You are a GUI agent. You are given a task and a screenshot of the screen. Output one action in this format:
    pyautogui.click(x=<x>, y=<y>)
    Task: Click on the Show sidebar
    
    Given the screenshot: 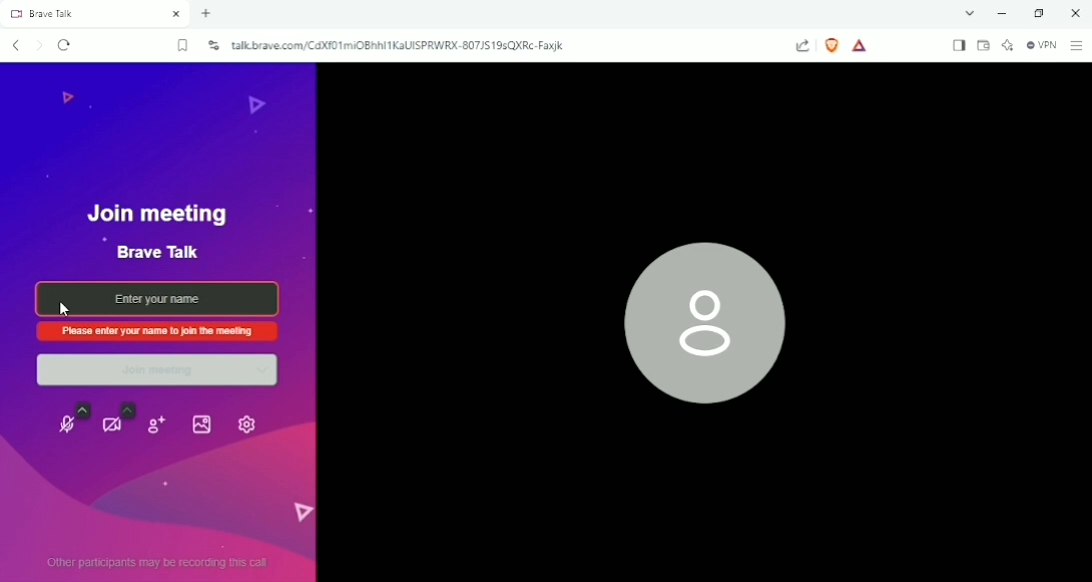 What is the action you would take?
    pyautogui.click(x=960, y=45)
    